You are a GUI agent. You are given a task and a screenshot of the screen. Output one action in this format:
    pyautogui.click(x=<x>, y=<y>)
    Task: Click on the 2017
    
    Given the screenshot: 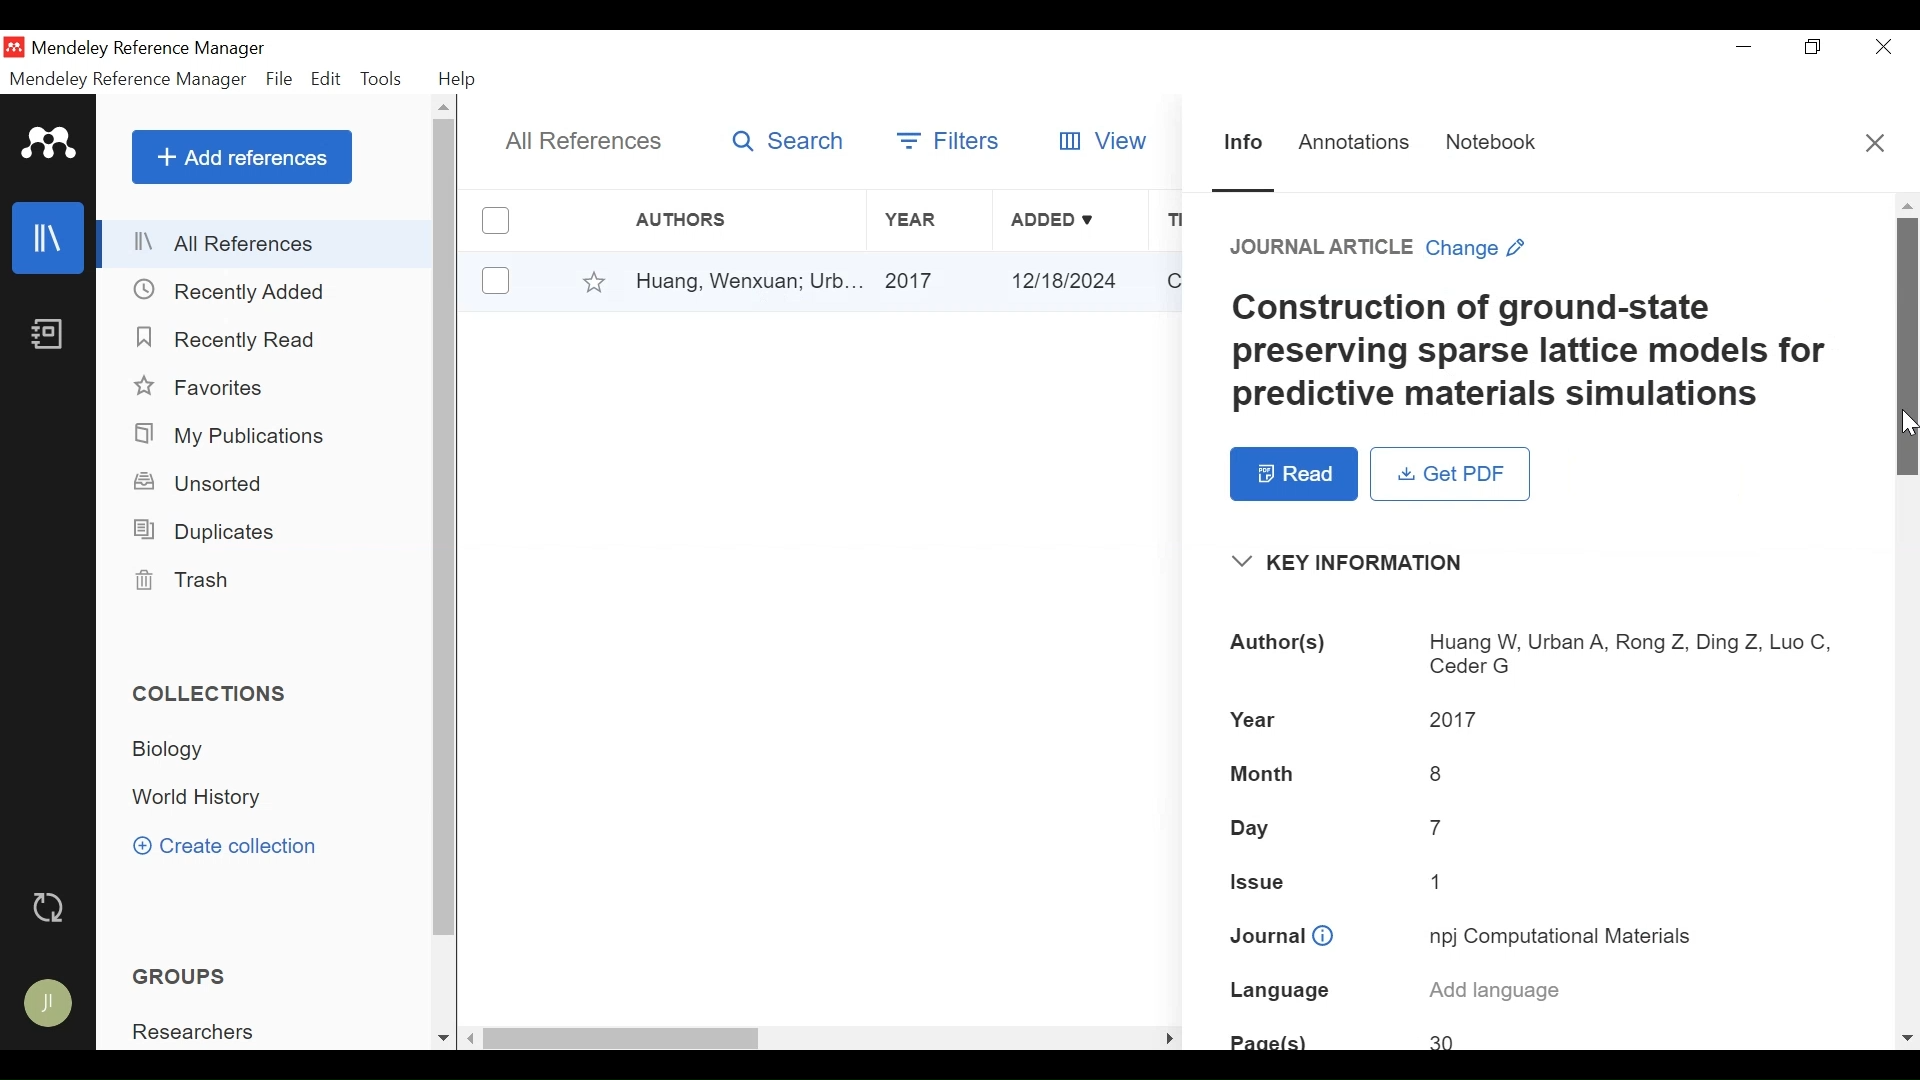 What is the action you would take?
    pyautogui.click(x=931, y=282)
    